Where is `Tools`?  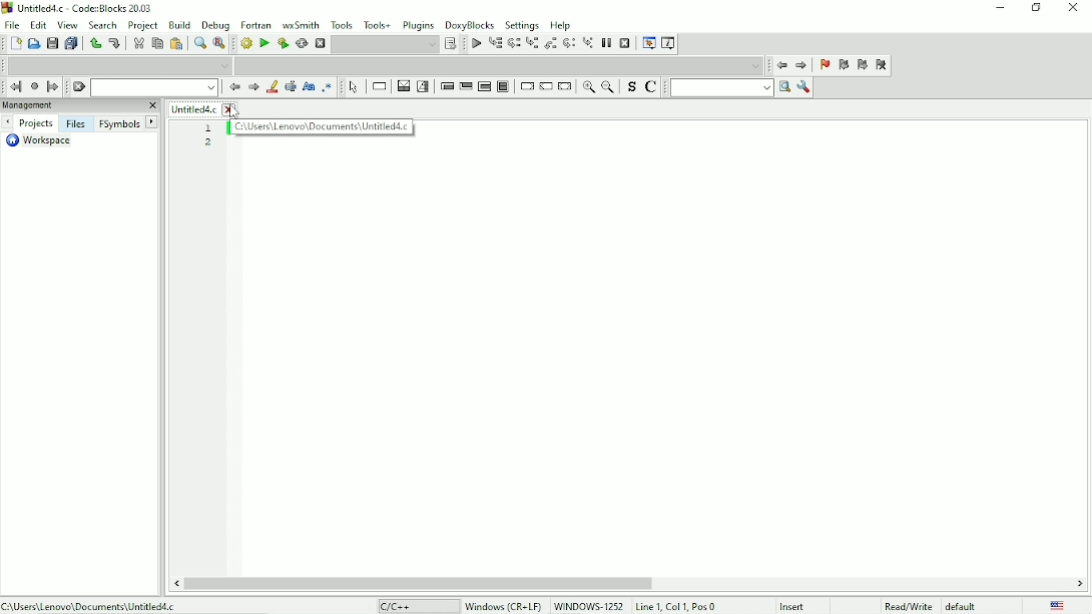
Tools is located at coordinates (342, 25).